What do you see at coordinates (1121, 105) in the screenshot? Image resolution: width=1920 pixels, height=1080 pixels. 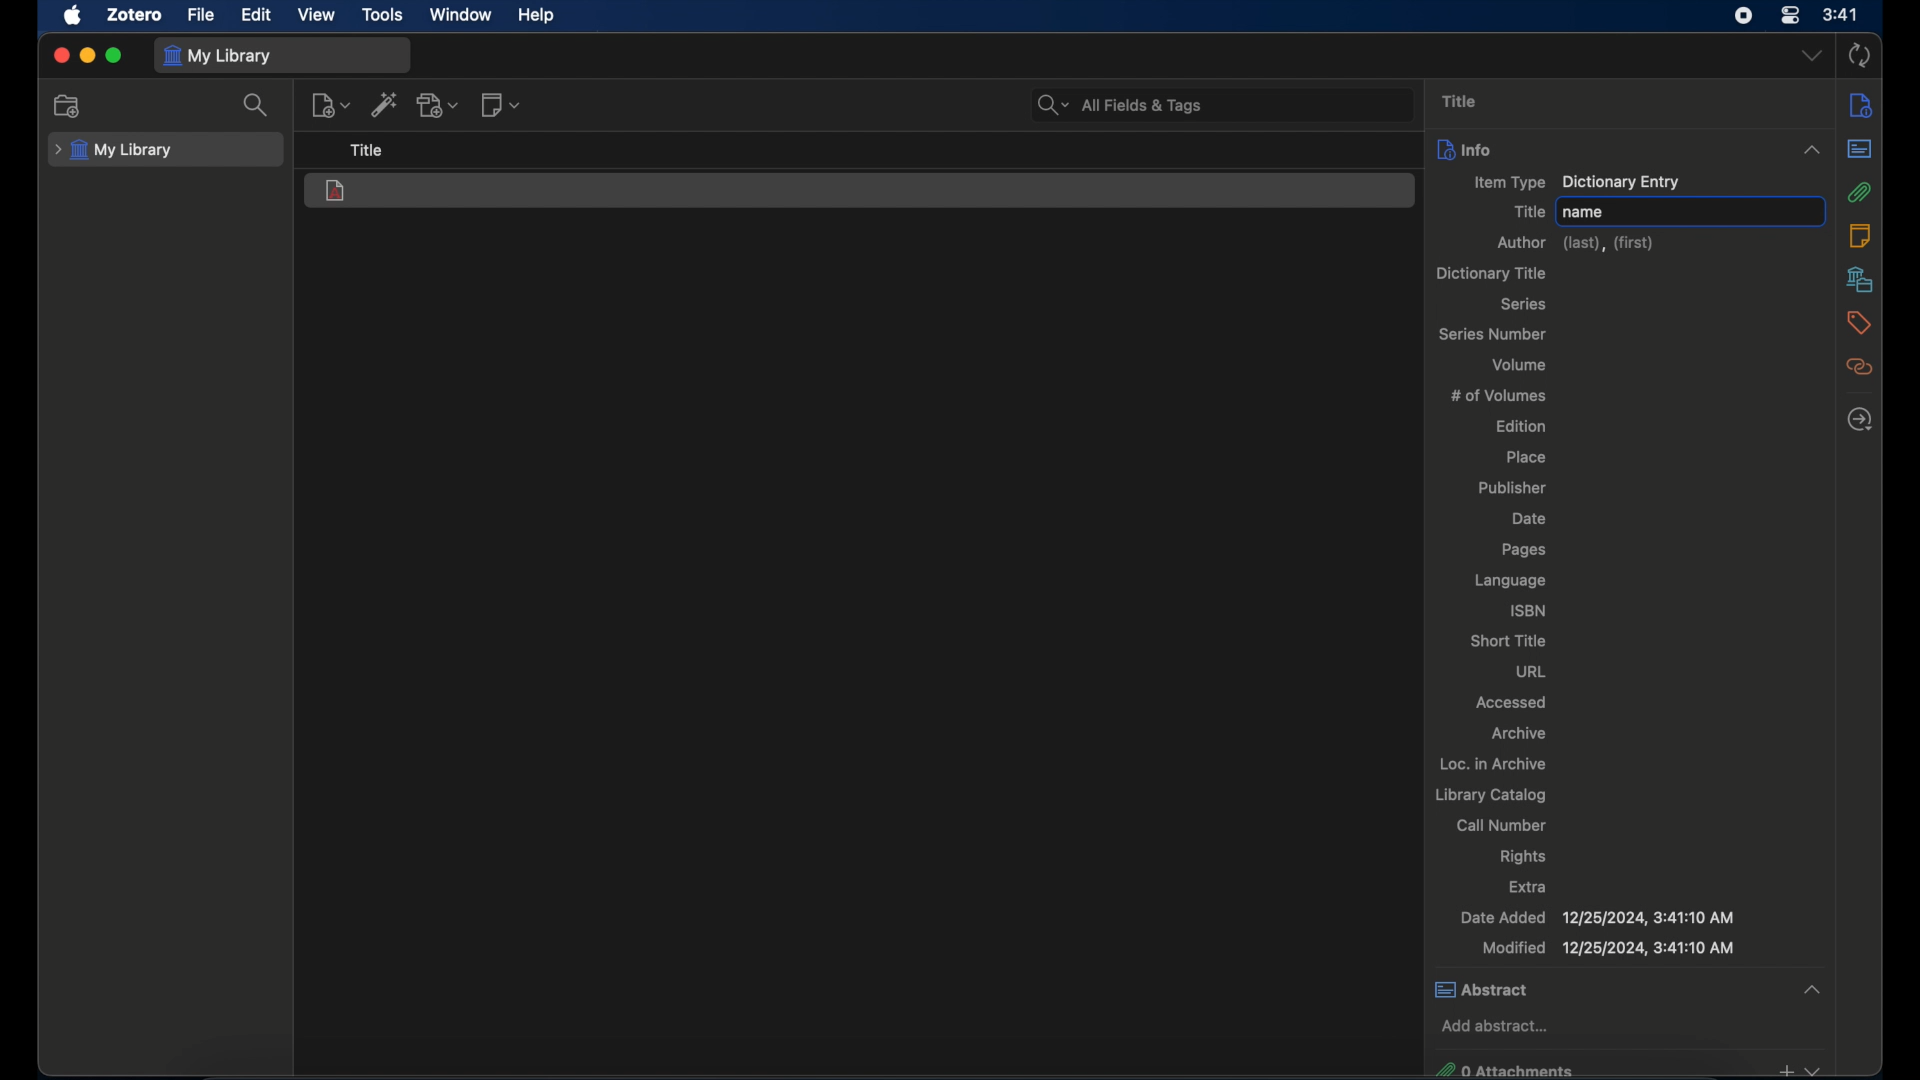 I see `all fields & tags` at bounding box center [1121, 105].